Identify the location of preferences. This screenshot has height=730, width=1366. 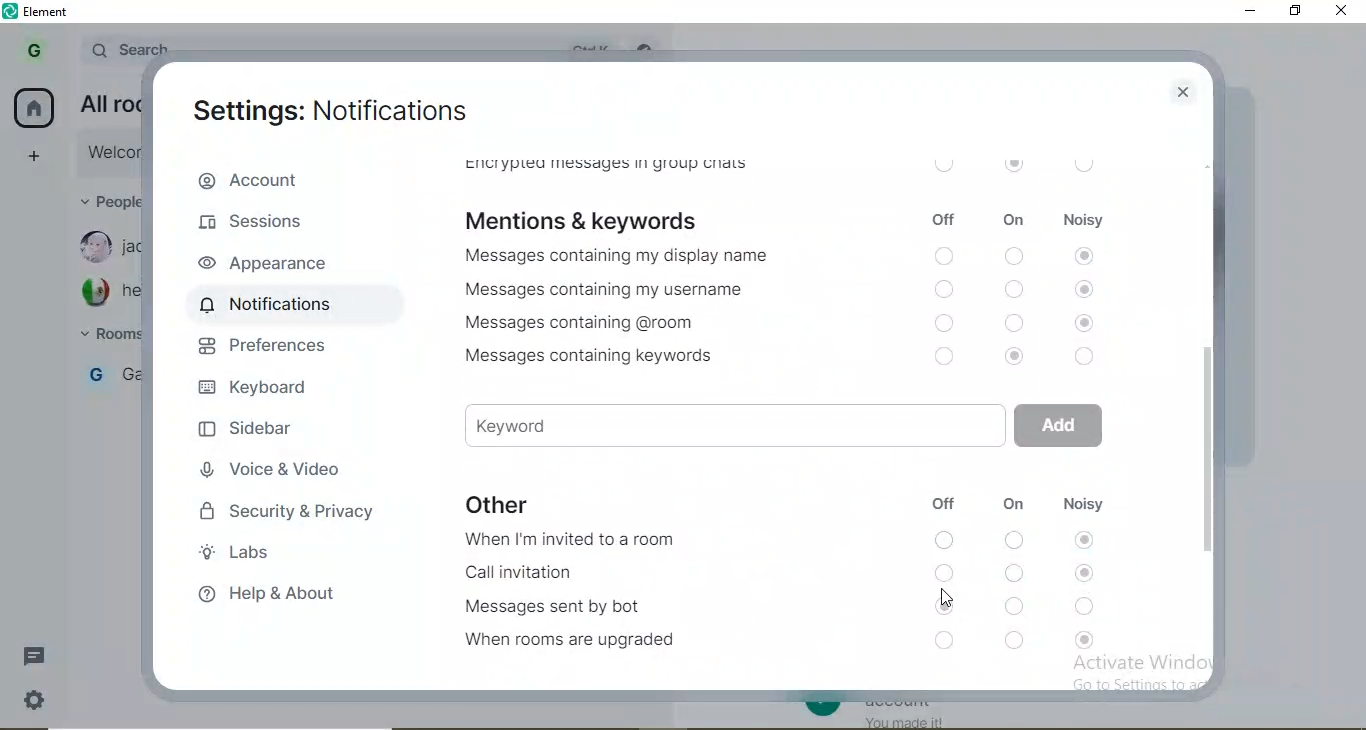
(278, 348).